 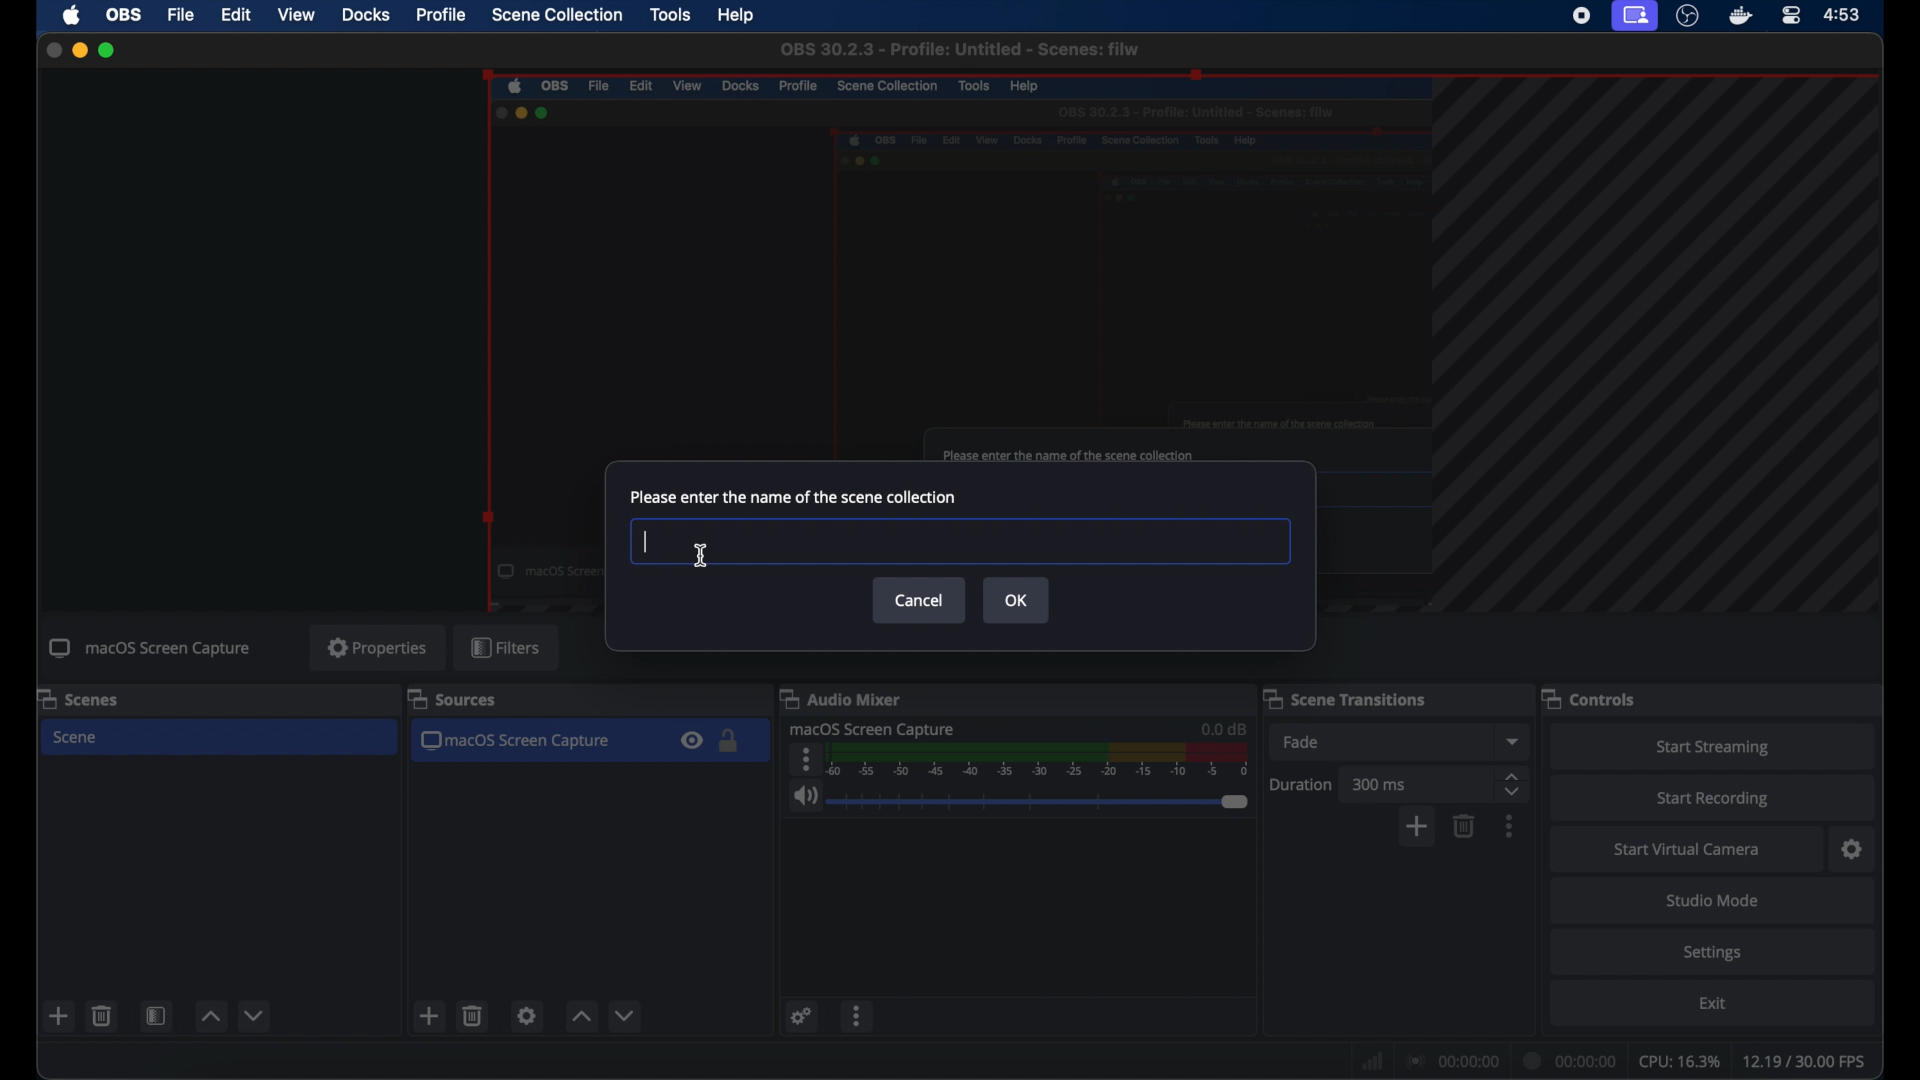 What do you see at coordinates (958, 542) in the screenshot?
I see `` at bounding box center [958, 542].